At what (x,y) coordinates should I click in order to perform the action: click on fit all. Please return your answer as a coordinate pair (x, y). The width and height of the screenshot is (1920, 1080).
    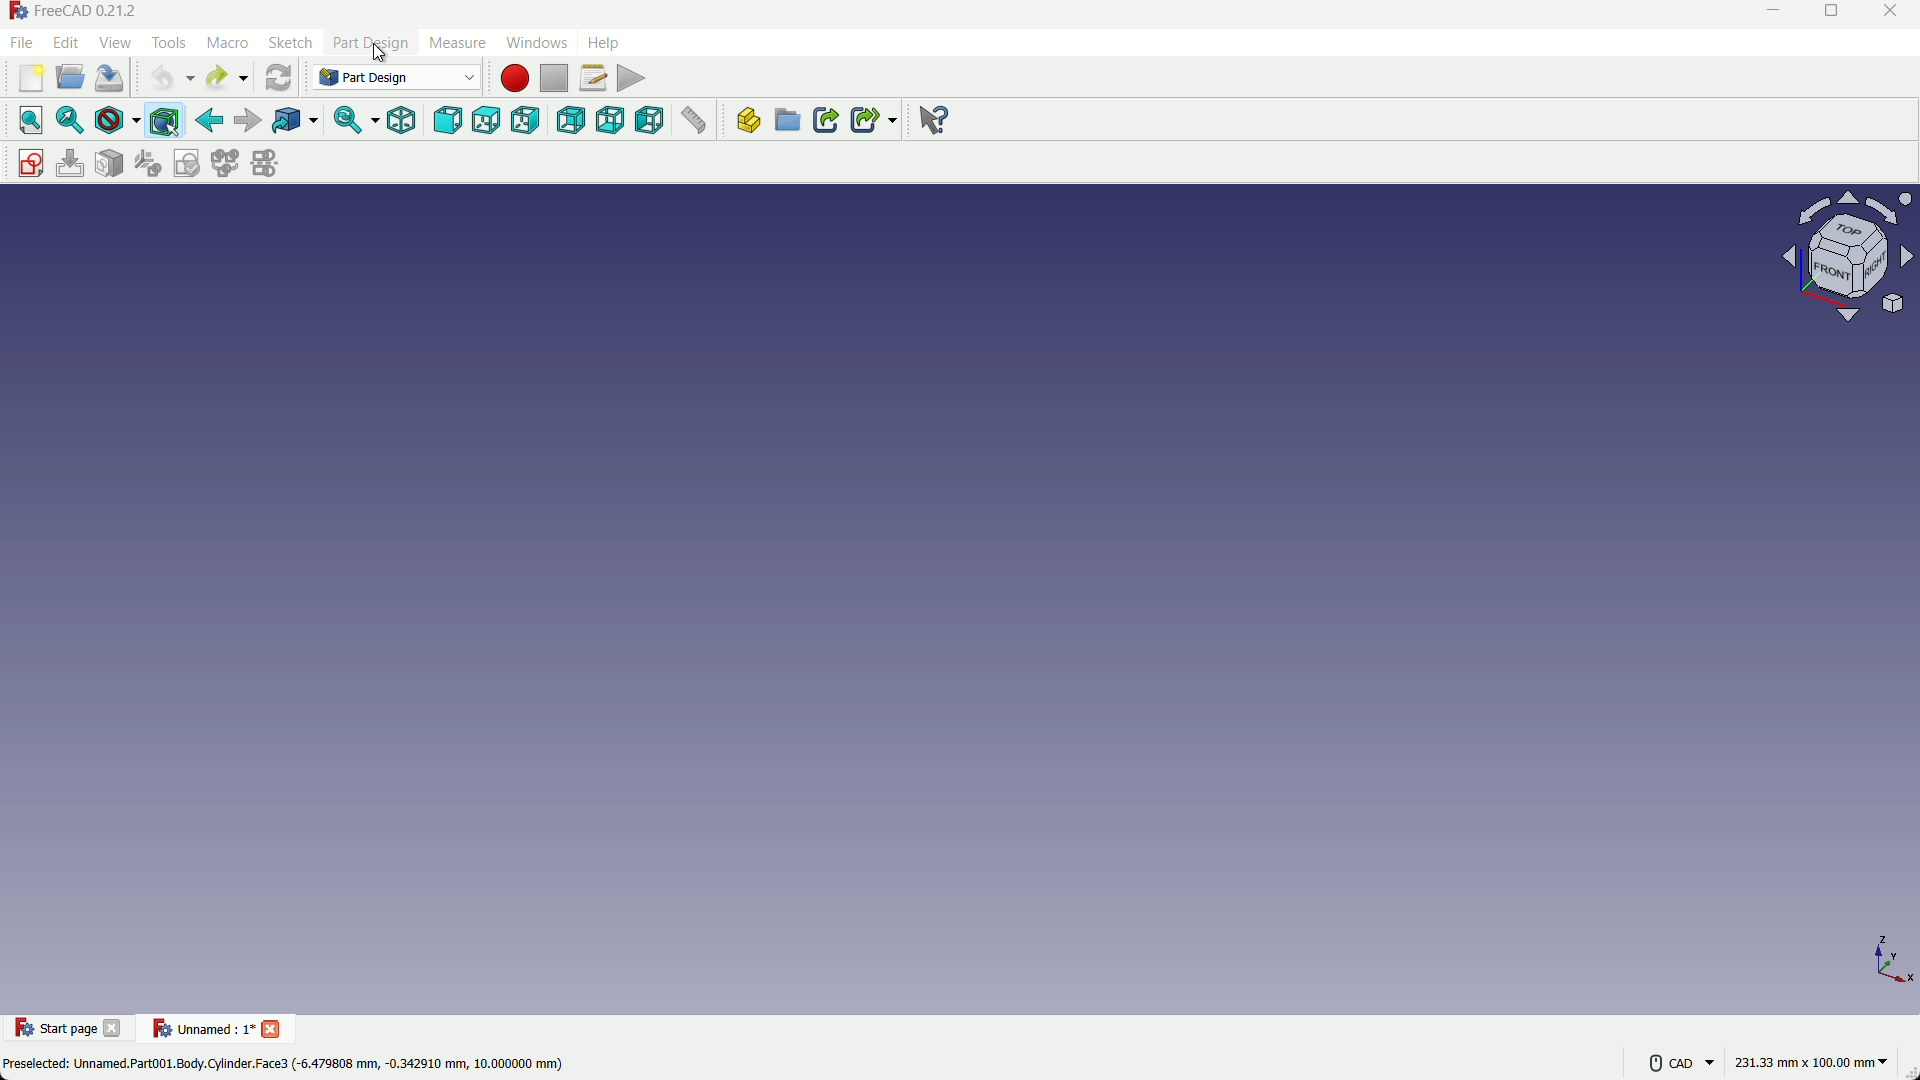
    Looking at the image, I should click on (32, 119).